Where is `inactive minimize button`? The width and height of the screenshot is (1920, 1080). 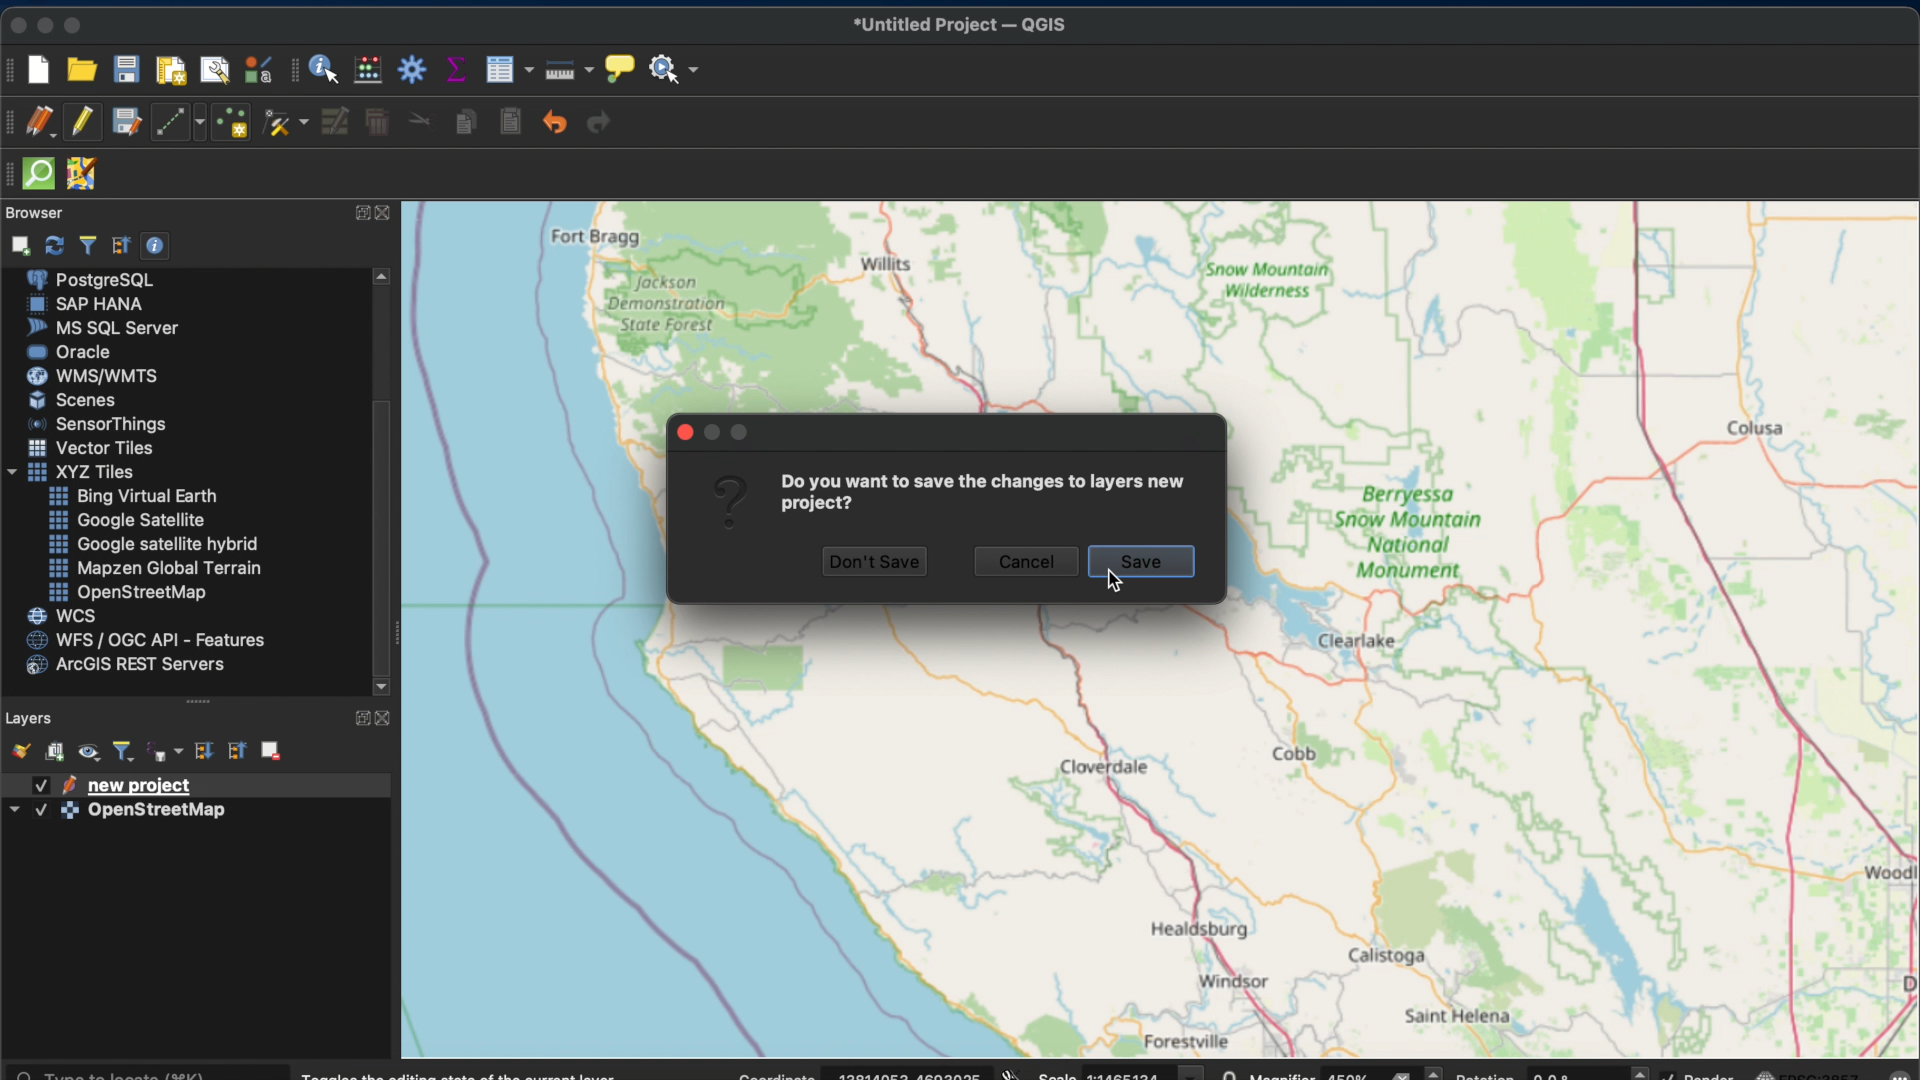 inactive minimize button is located at coordinates (712, 431).